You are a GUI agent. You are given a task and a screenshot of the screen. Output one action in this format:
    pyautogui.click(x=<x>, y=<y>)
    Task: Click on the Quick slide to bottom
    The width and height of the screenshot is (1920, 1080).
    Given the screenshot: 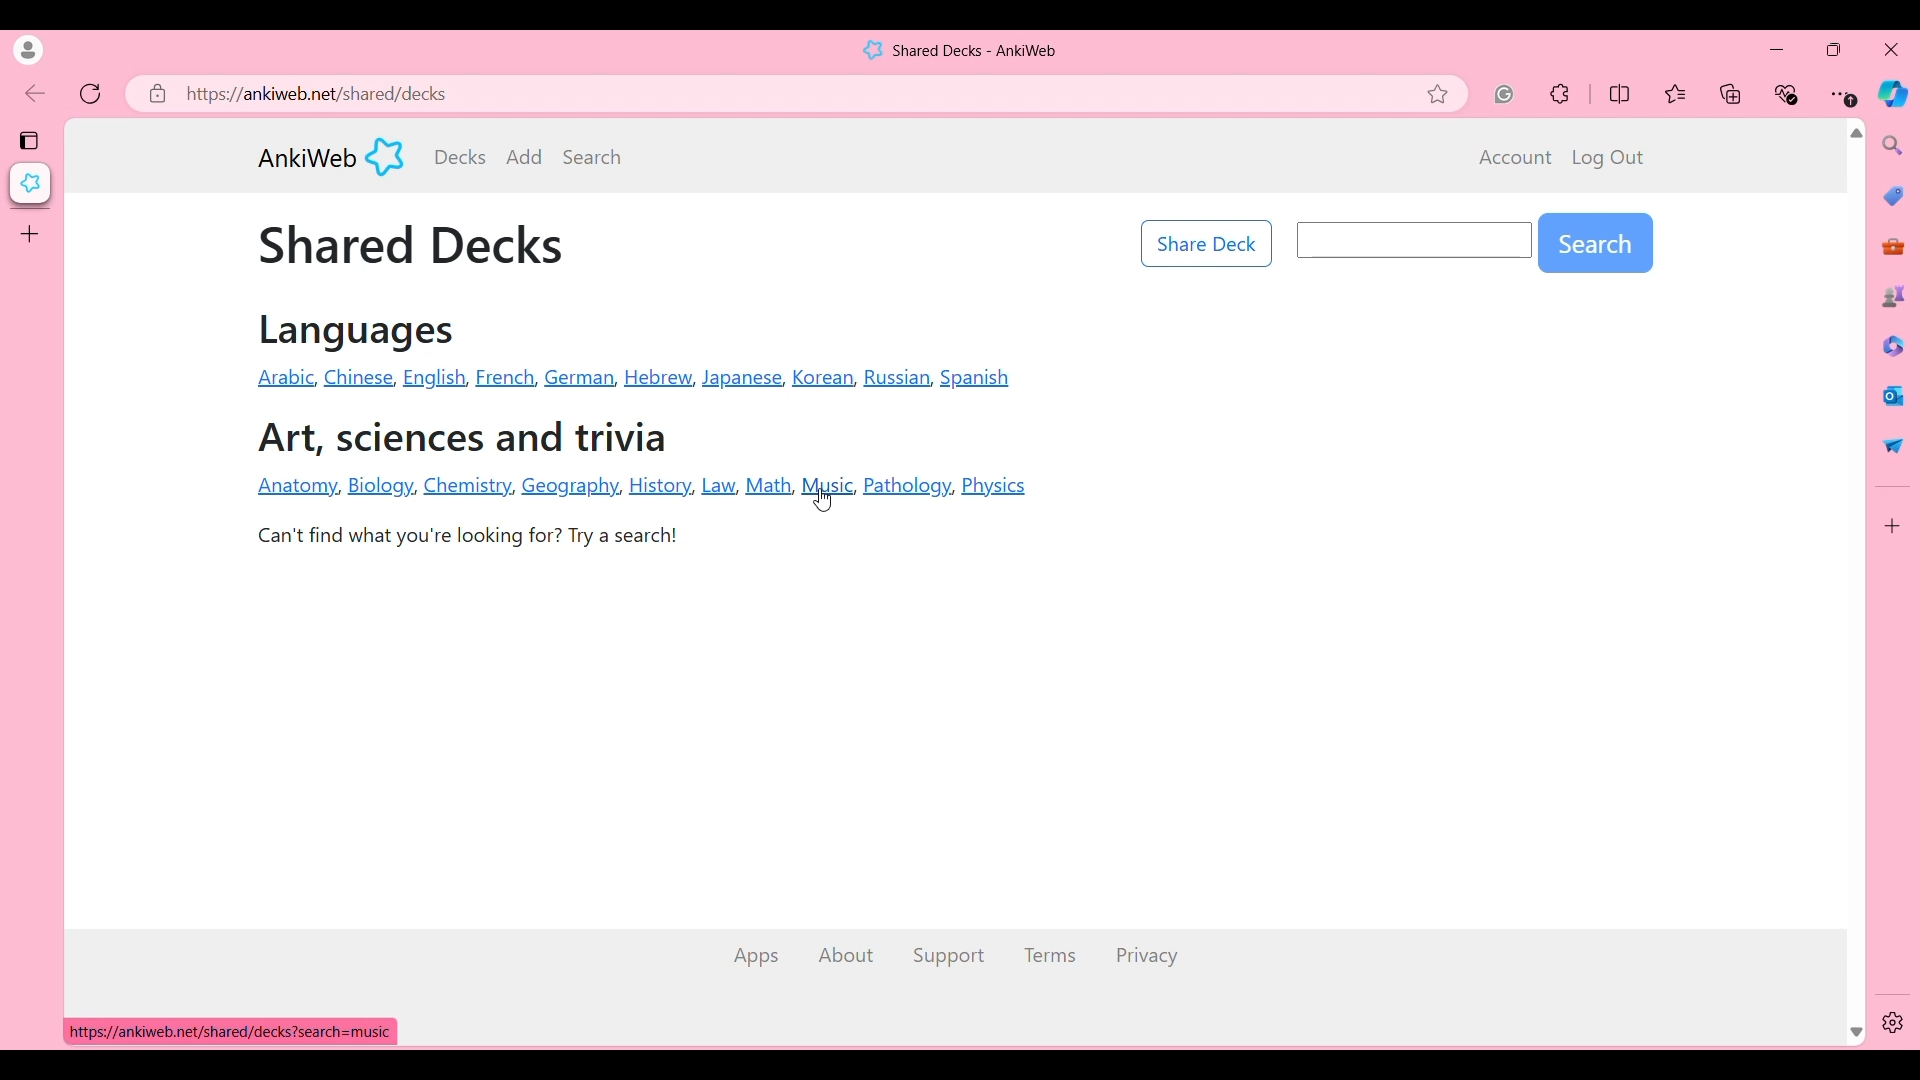 What is the action you would take?
    pyautogui.click(x=1859, y=1032)
    